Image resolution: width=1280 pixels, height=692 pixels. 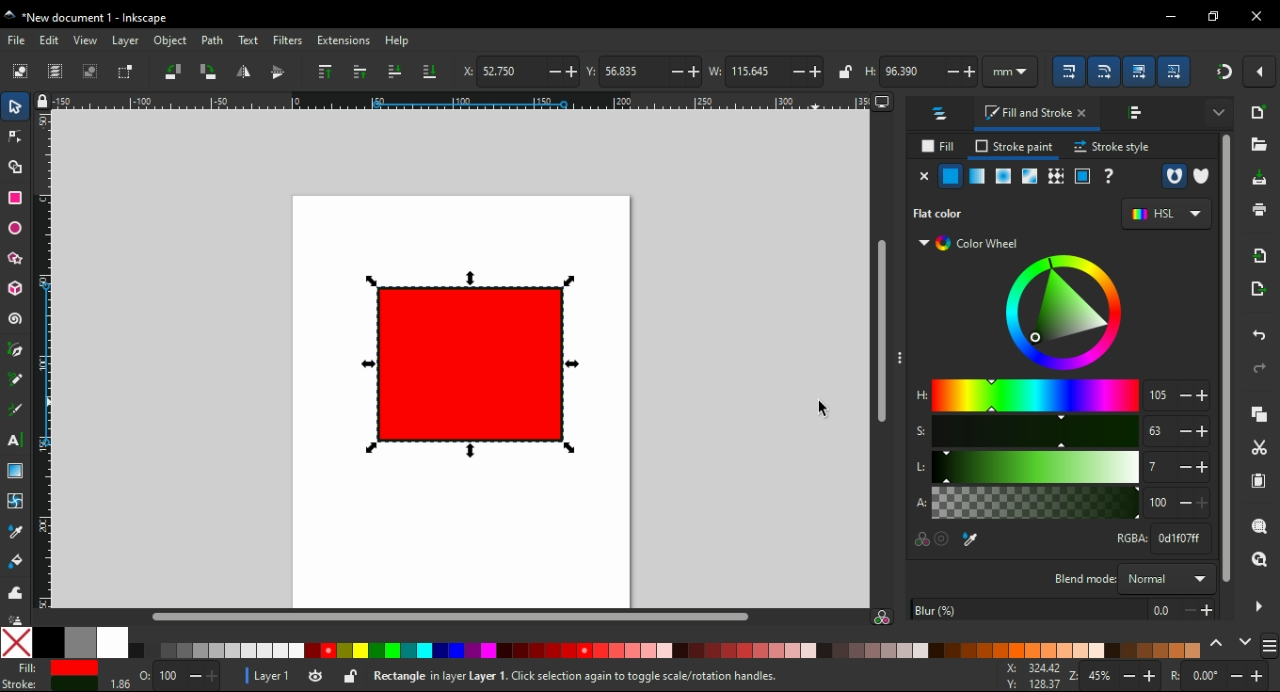 I want to click on open, so click(x=1259, y=146).